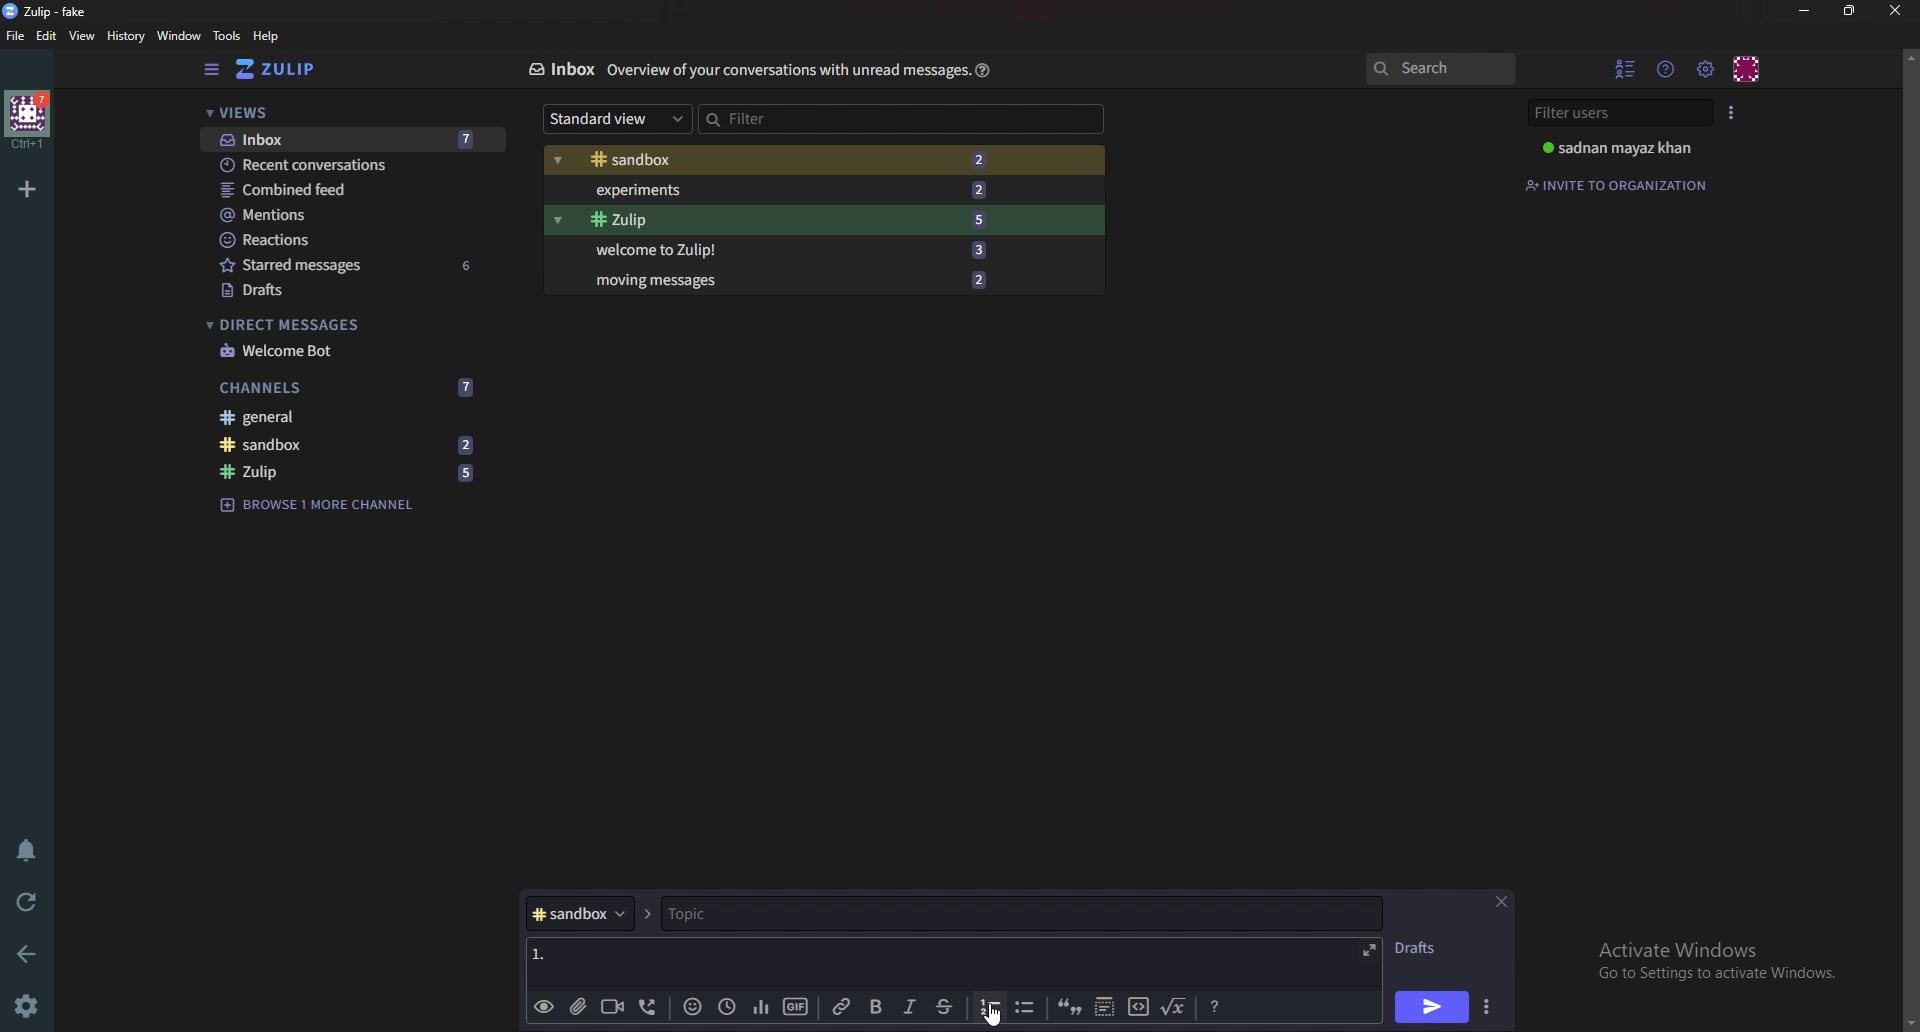 The height and width of the screenshot is (1032, 1920). What do you see at coordinates (24, 851) in the screenshot?
I see `Enable do not disturb` at bounding box center [24, 851].